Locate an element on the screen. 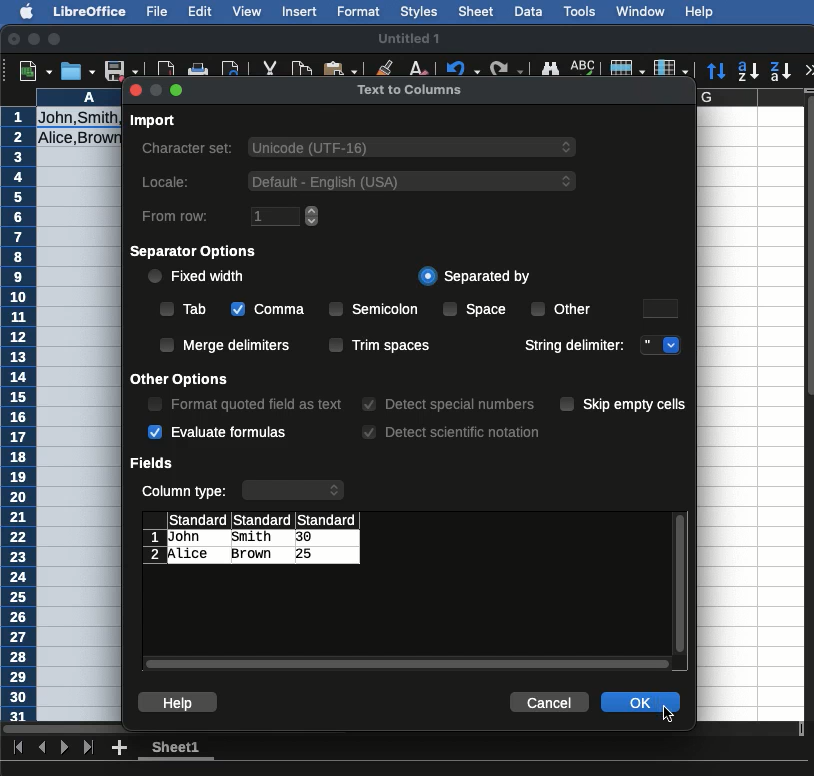 The image size is (814, 776). Add new sheet is located at coordinates (118, 748).